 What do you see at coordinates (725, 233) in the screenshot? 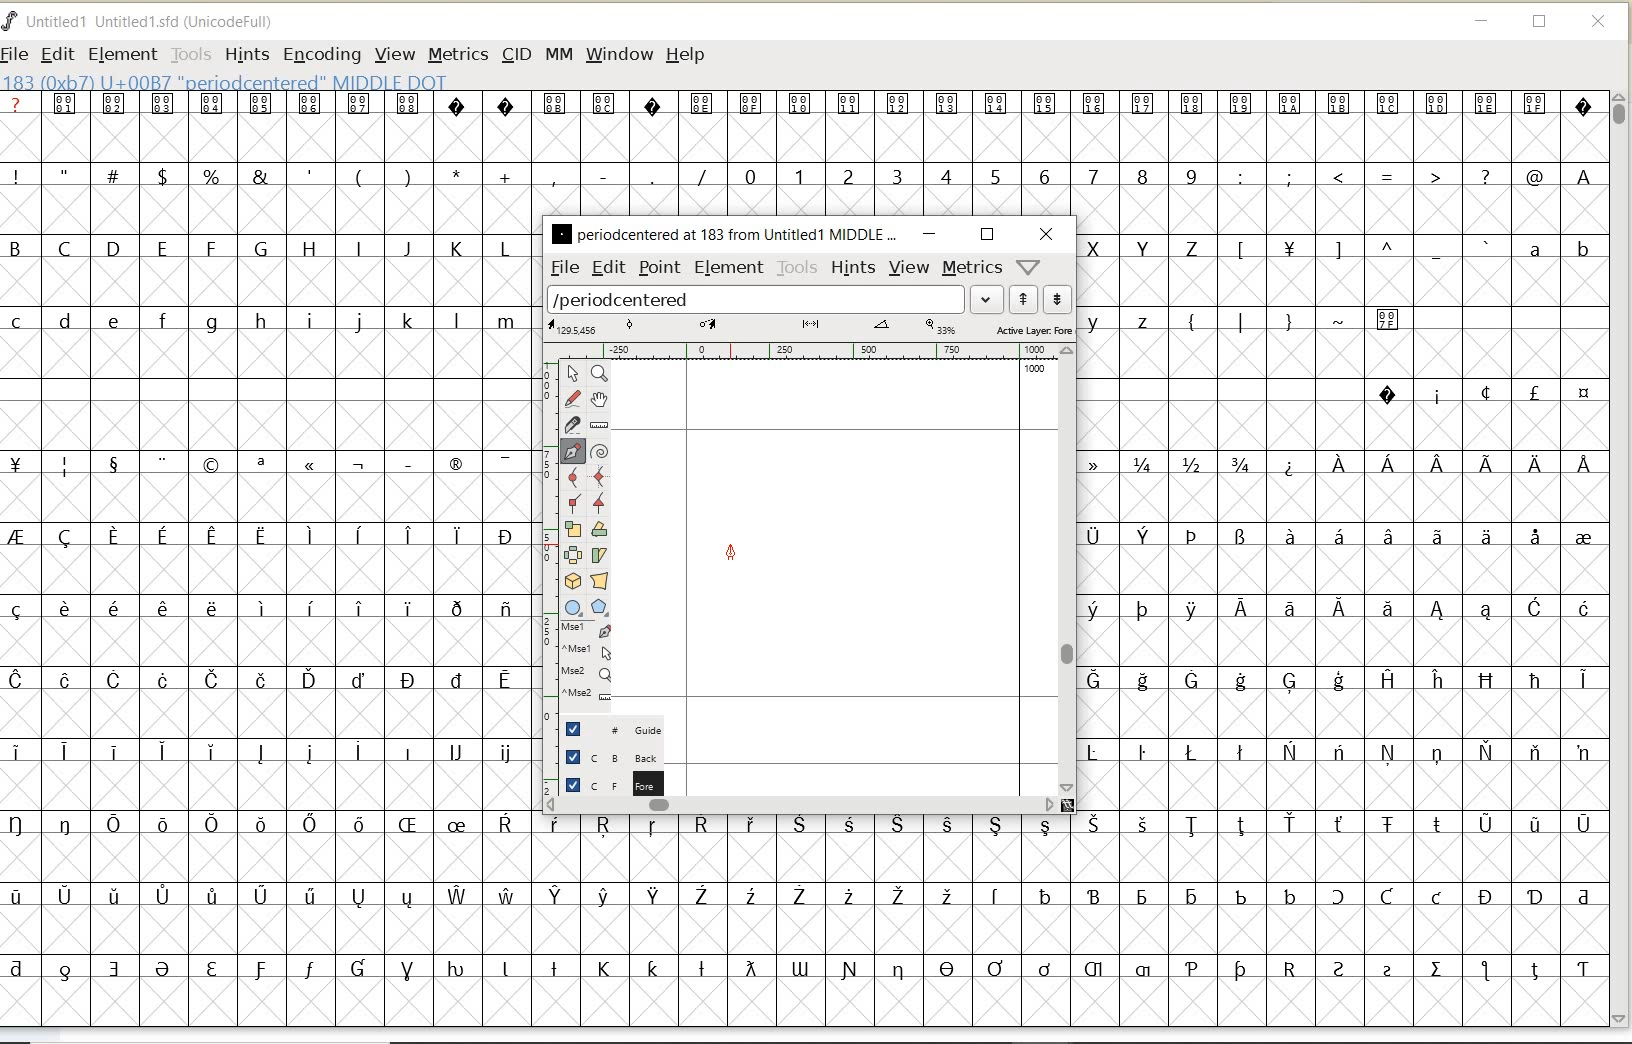
I see `glyph name` at bounding box center [725, 233].